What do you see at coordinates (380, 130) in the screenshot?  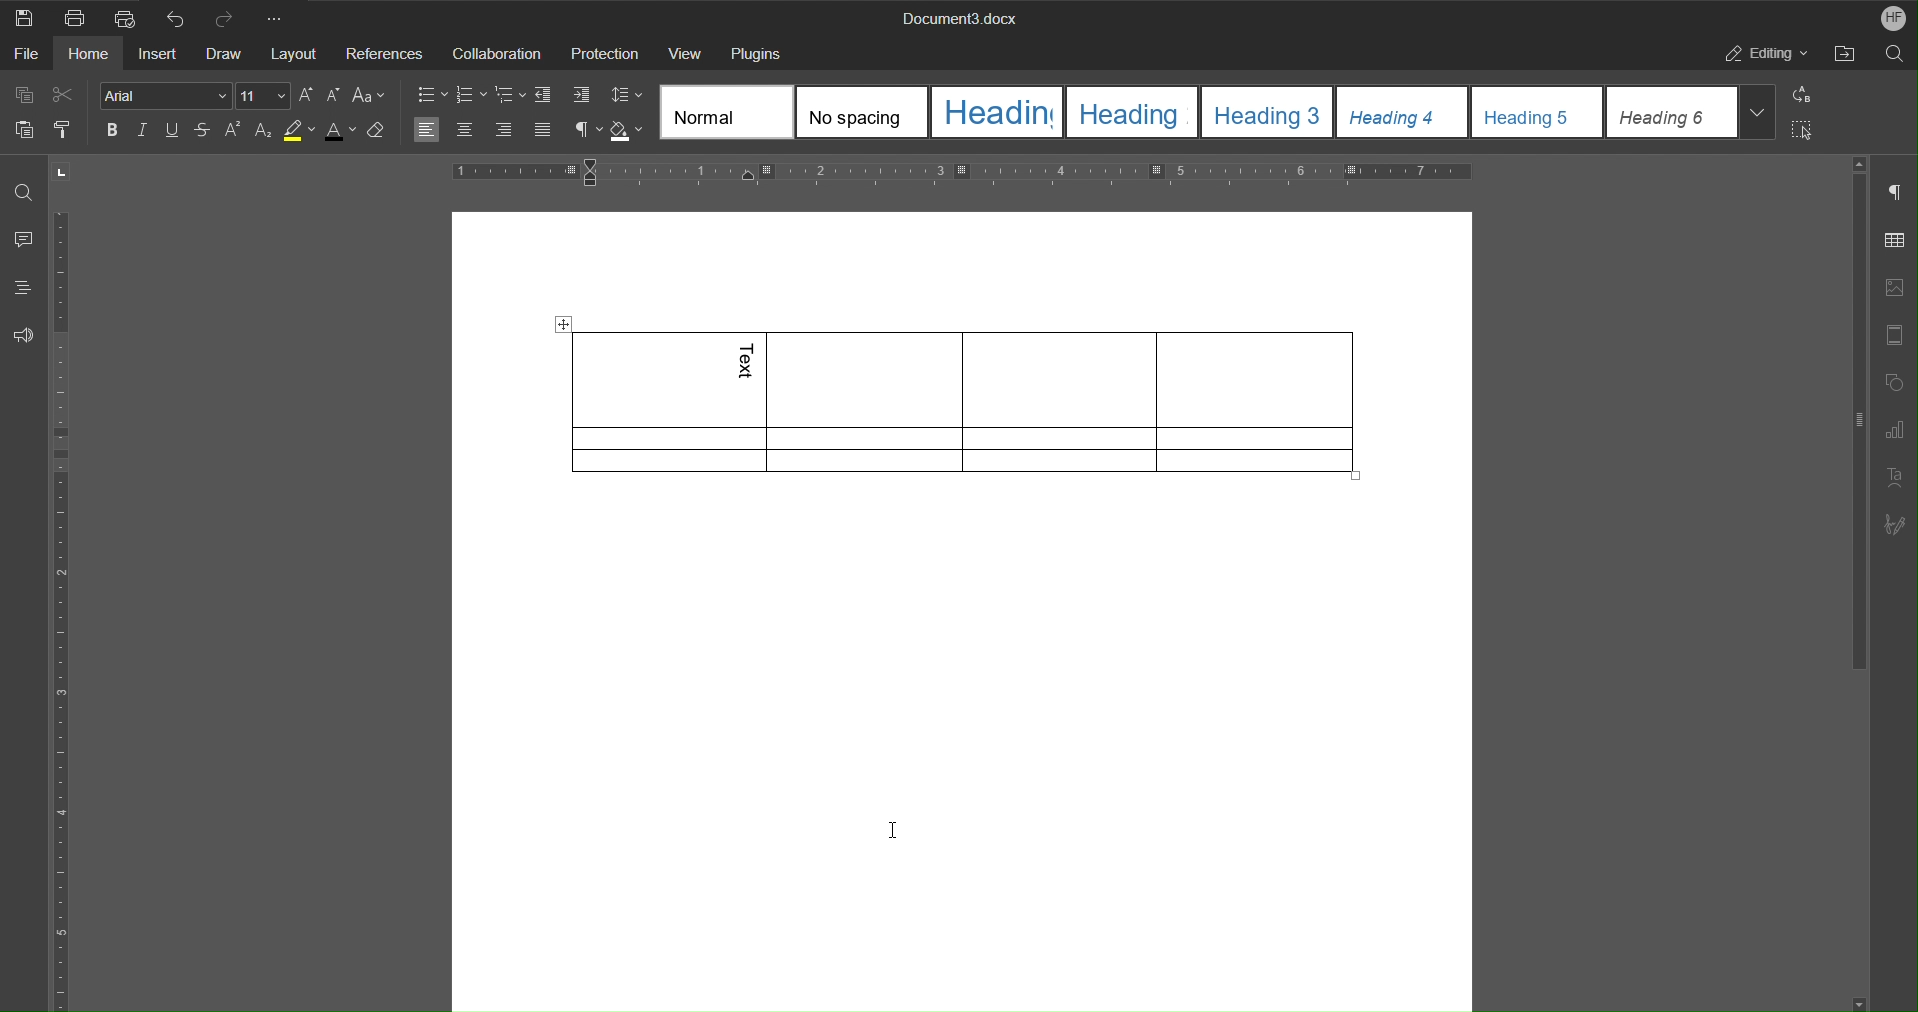 I see `Erase Style` at bounding box center [380, 130].